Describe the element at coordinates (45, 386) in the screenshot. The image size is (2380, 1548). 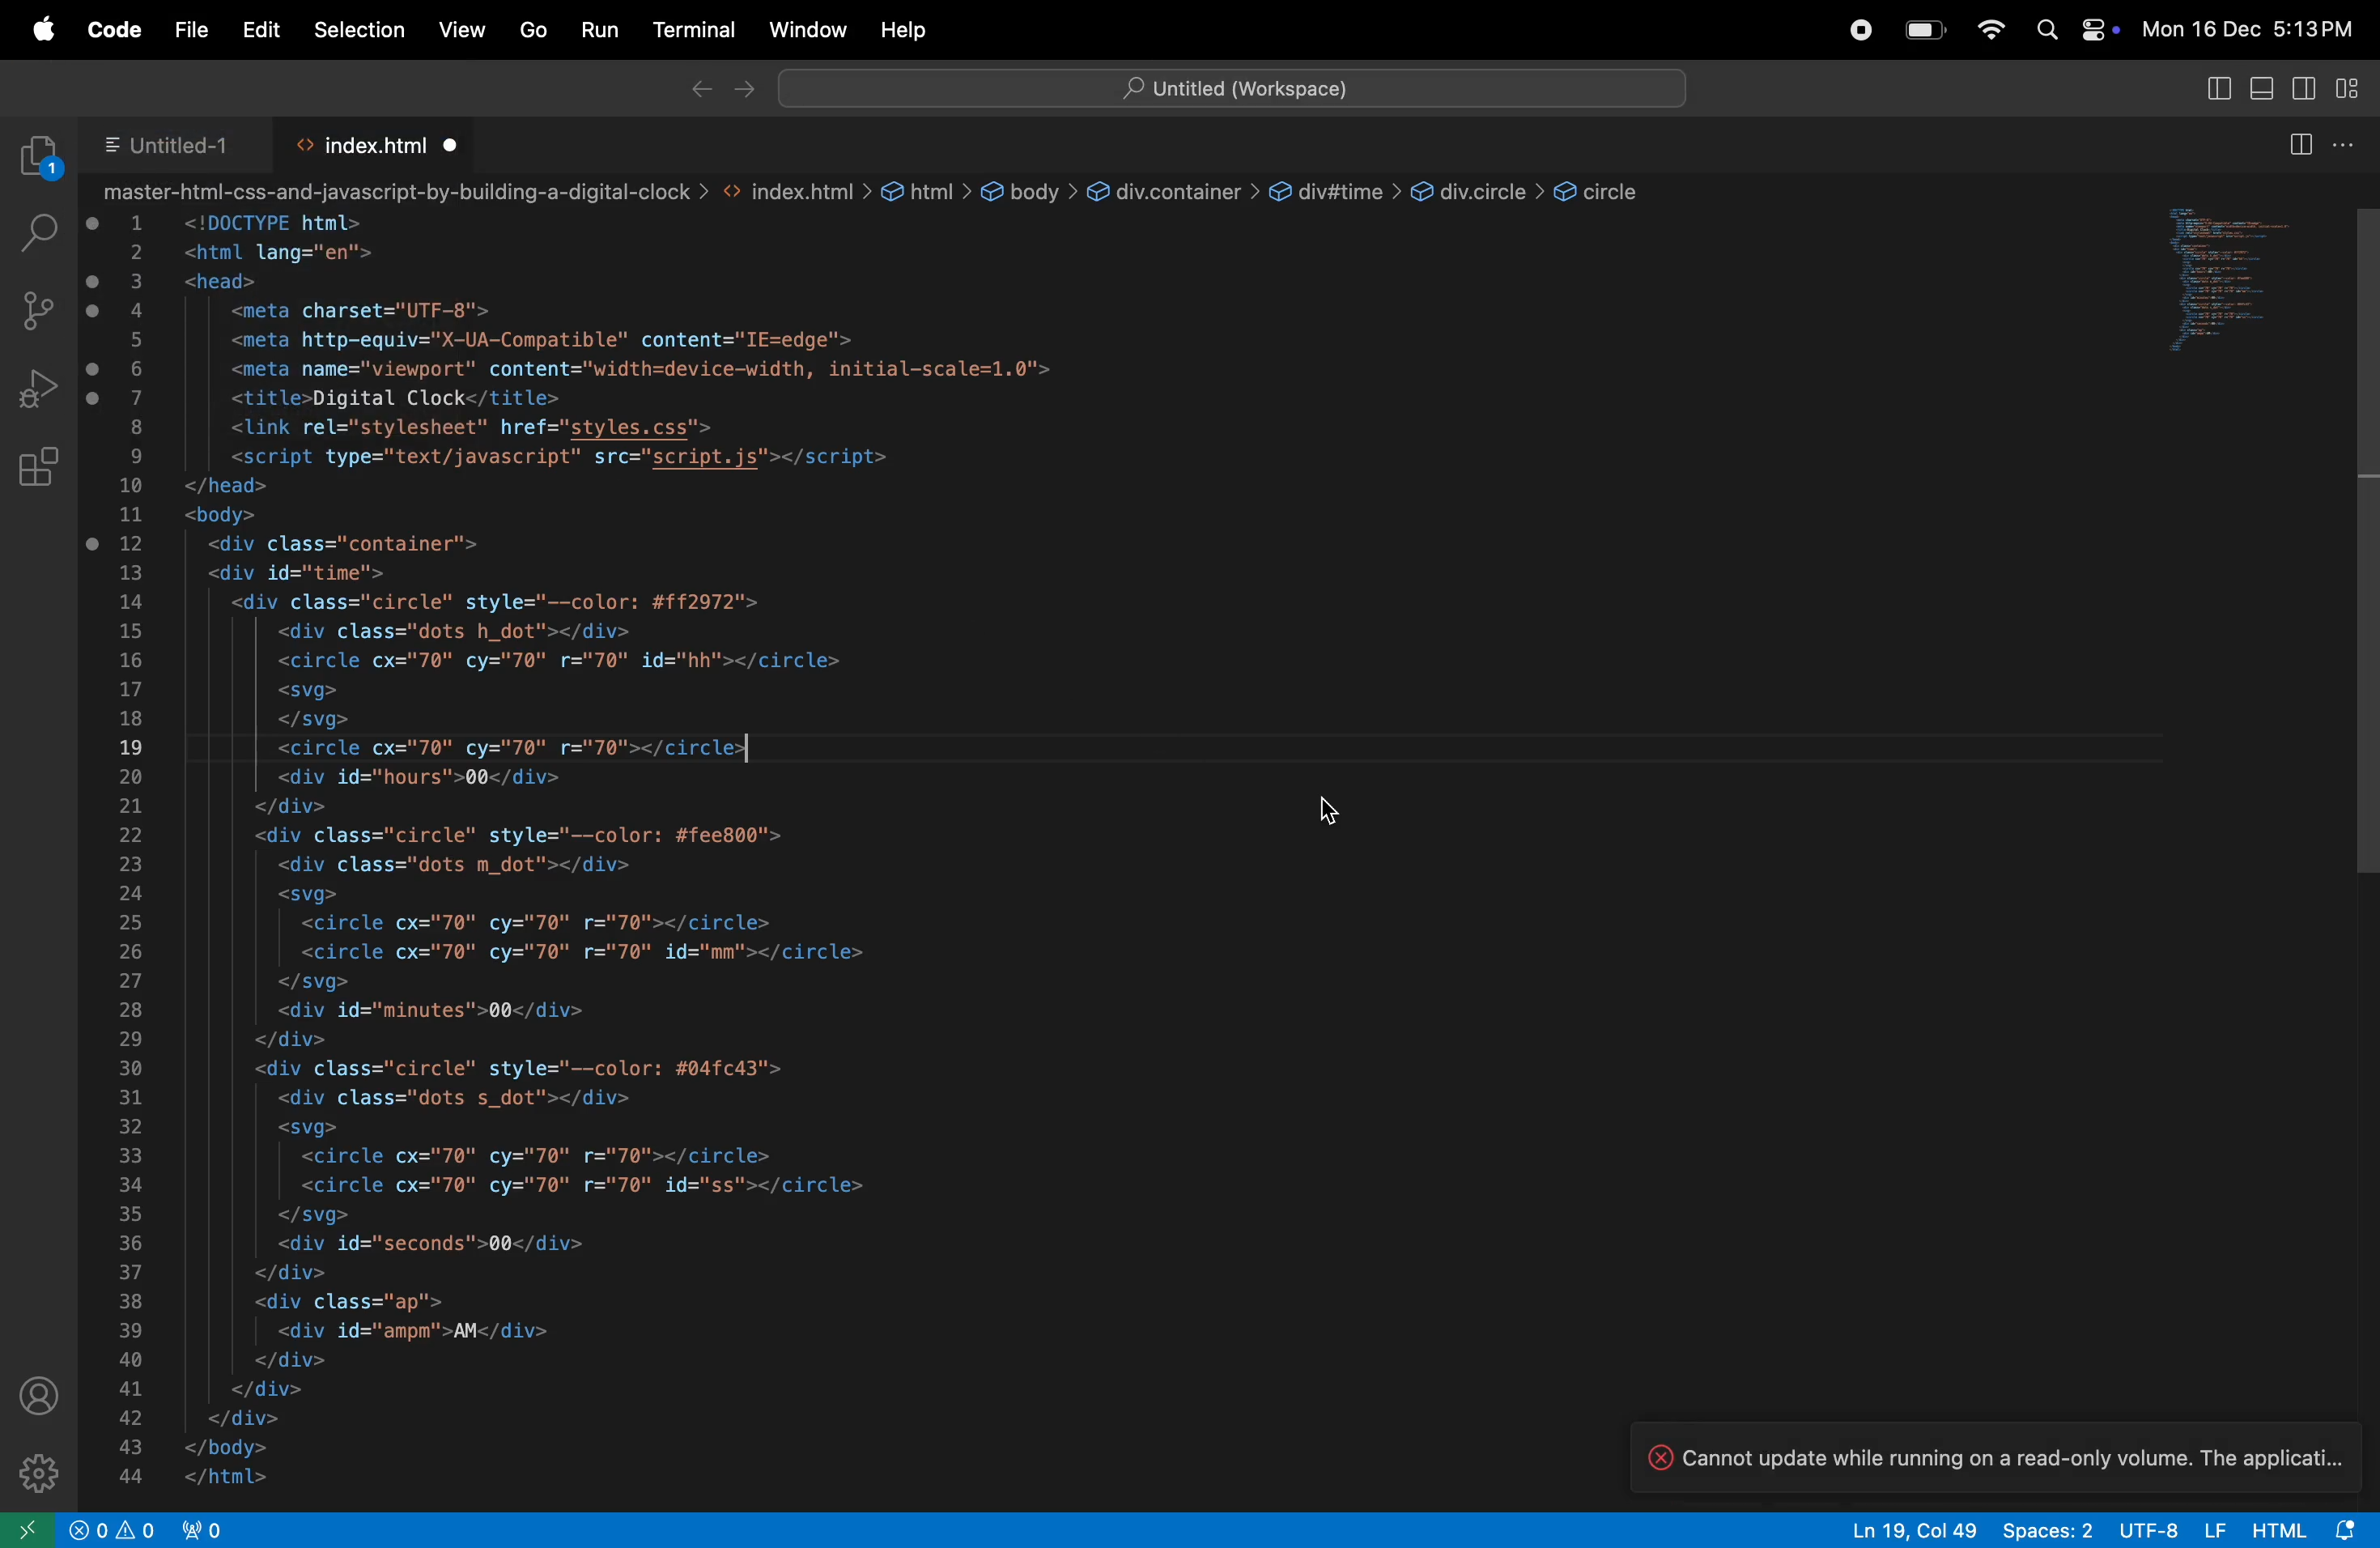
I see `run and debug` at that location.